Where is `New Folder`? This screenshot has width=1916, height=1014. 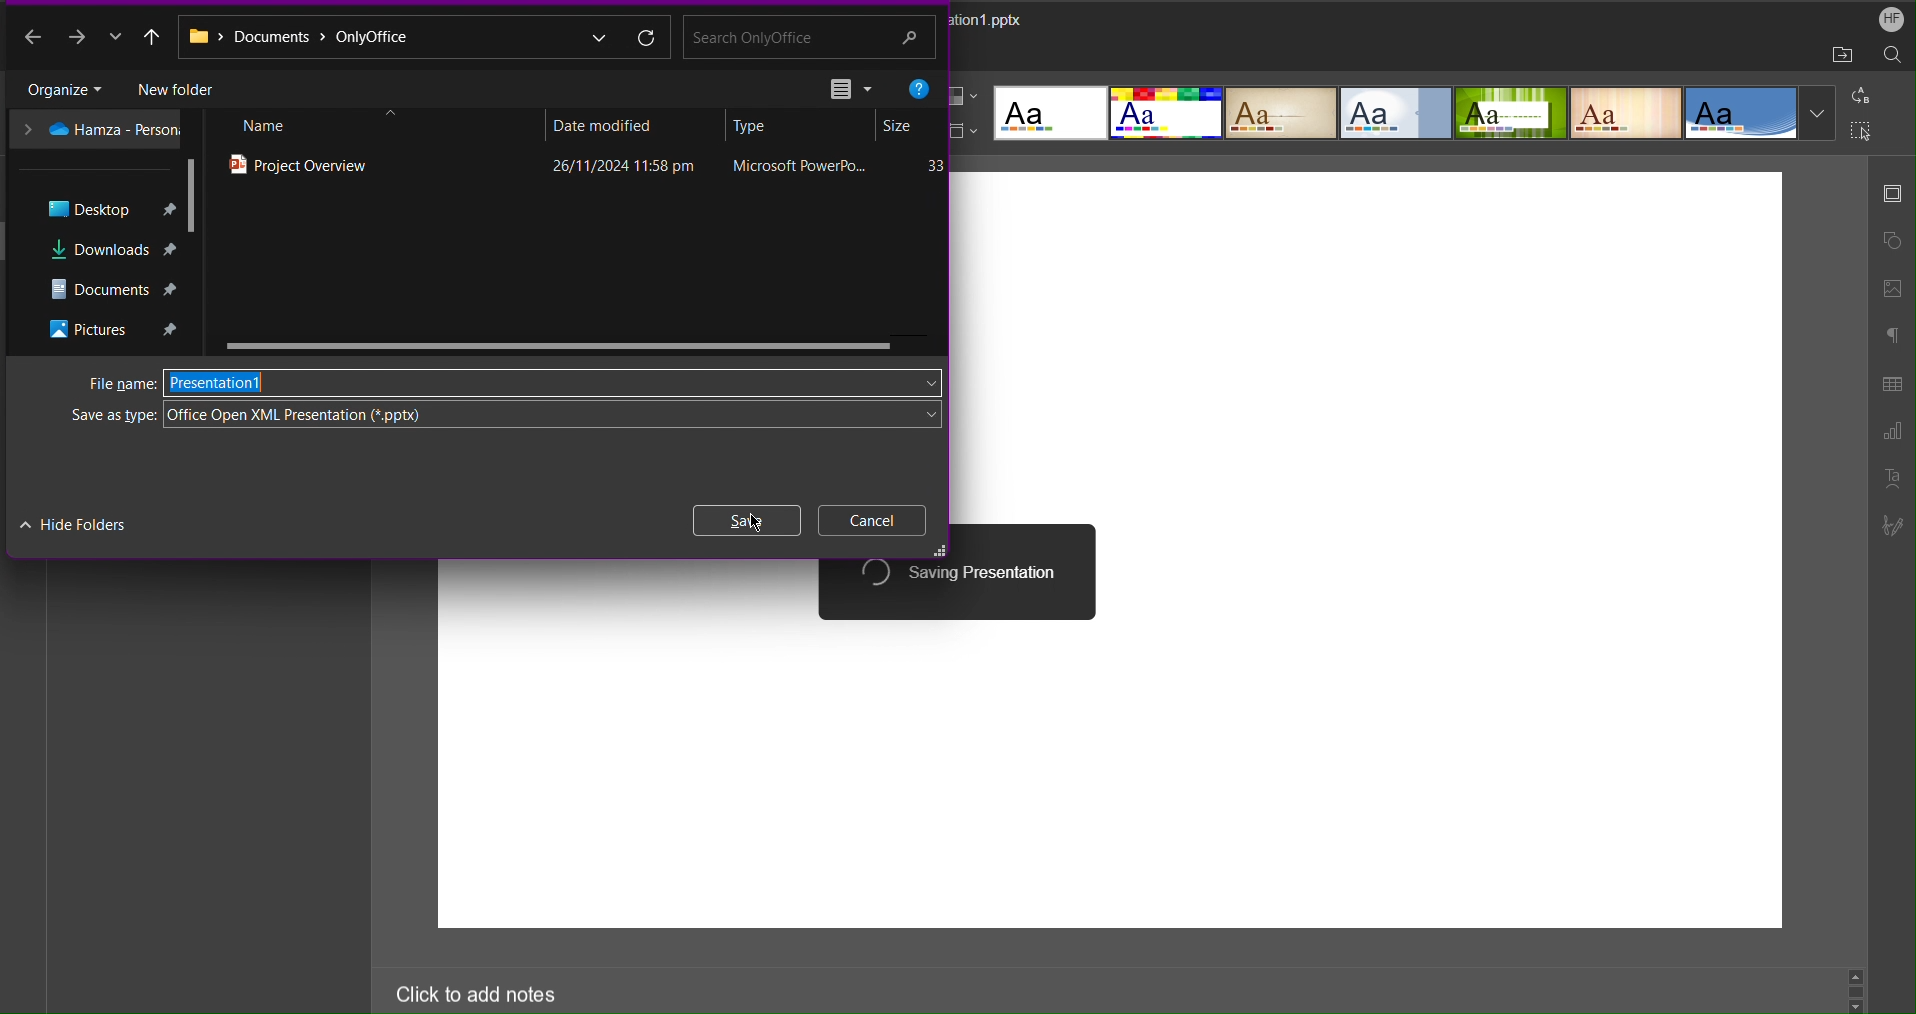
New Folder is located at coordinates (174, 89).